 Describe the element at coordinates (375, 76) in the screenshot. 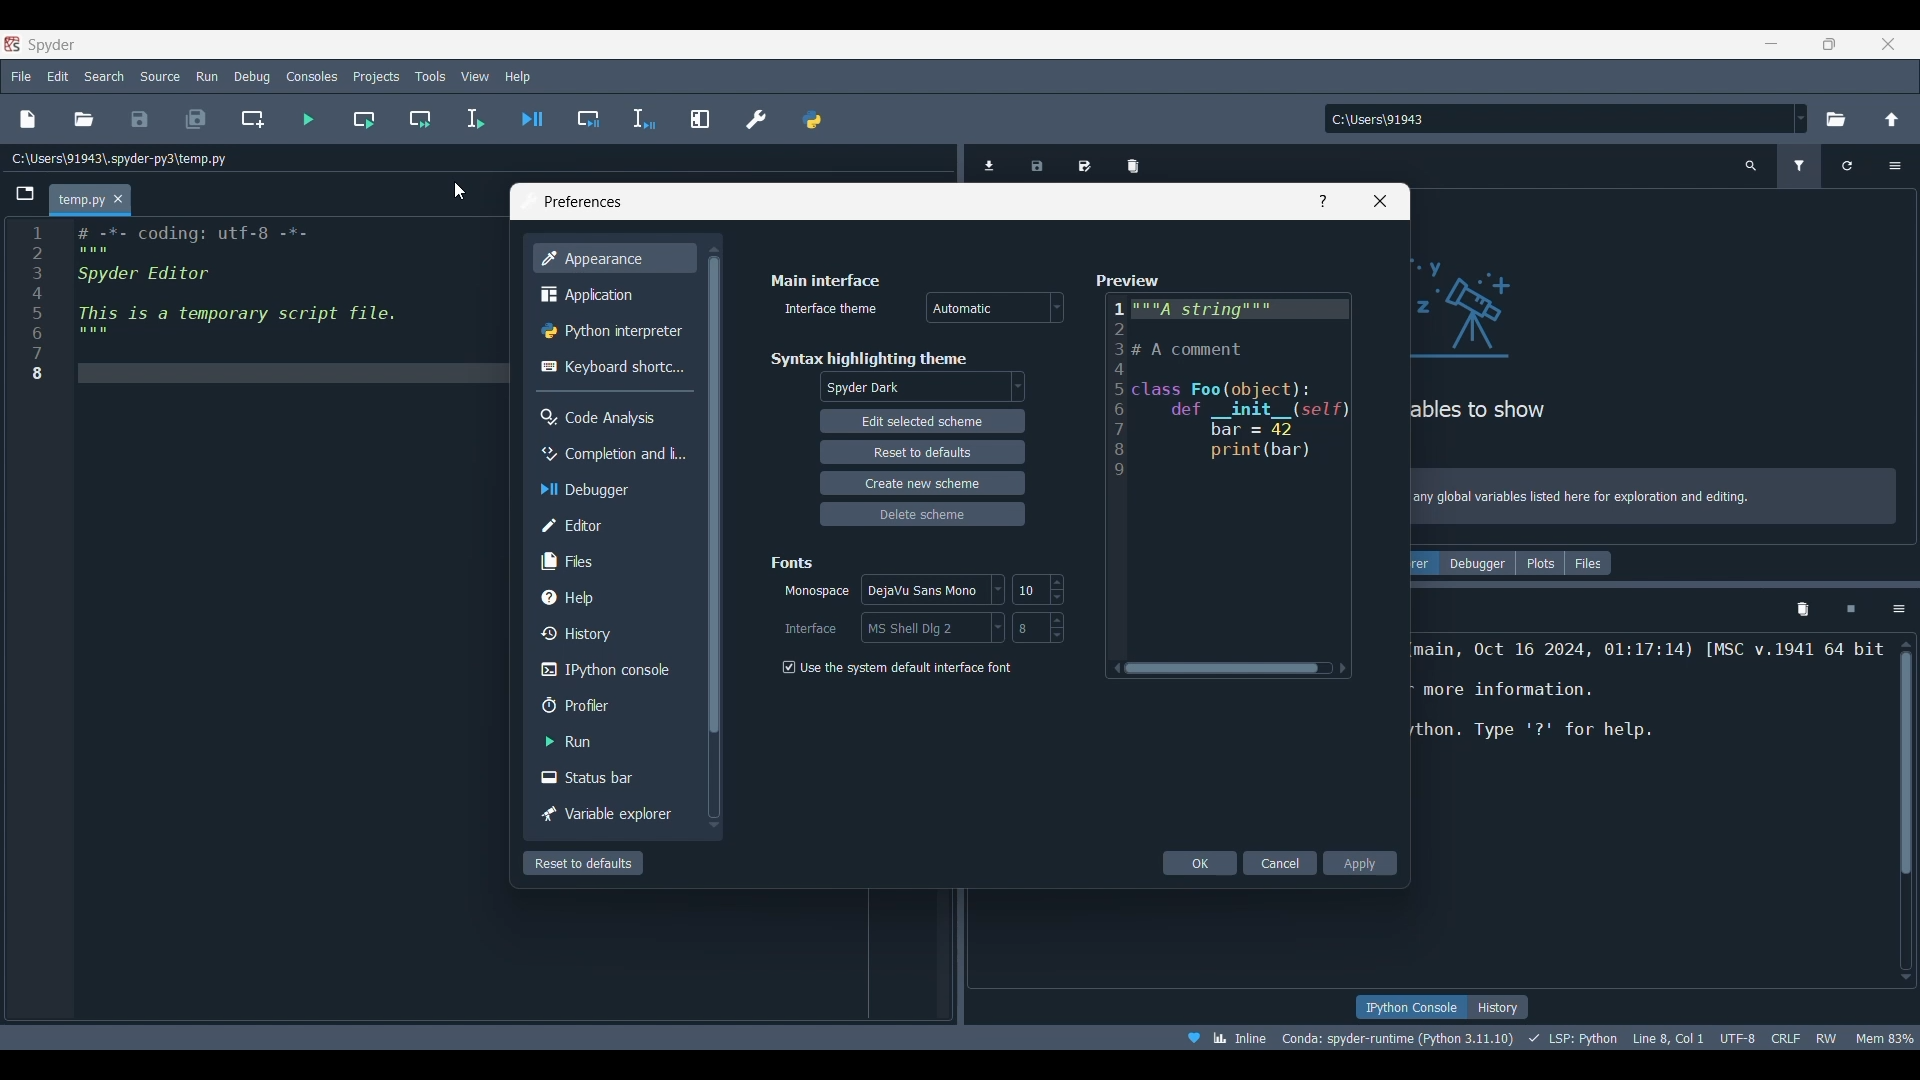

I see `Projects menu` at that location.